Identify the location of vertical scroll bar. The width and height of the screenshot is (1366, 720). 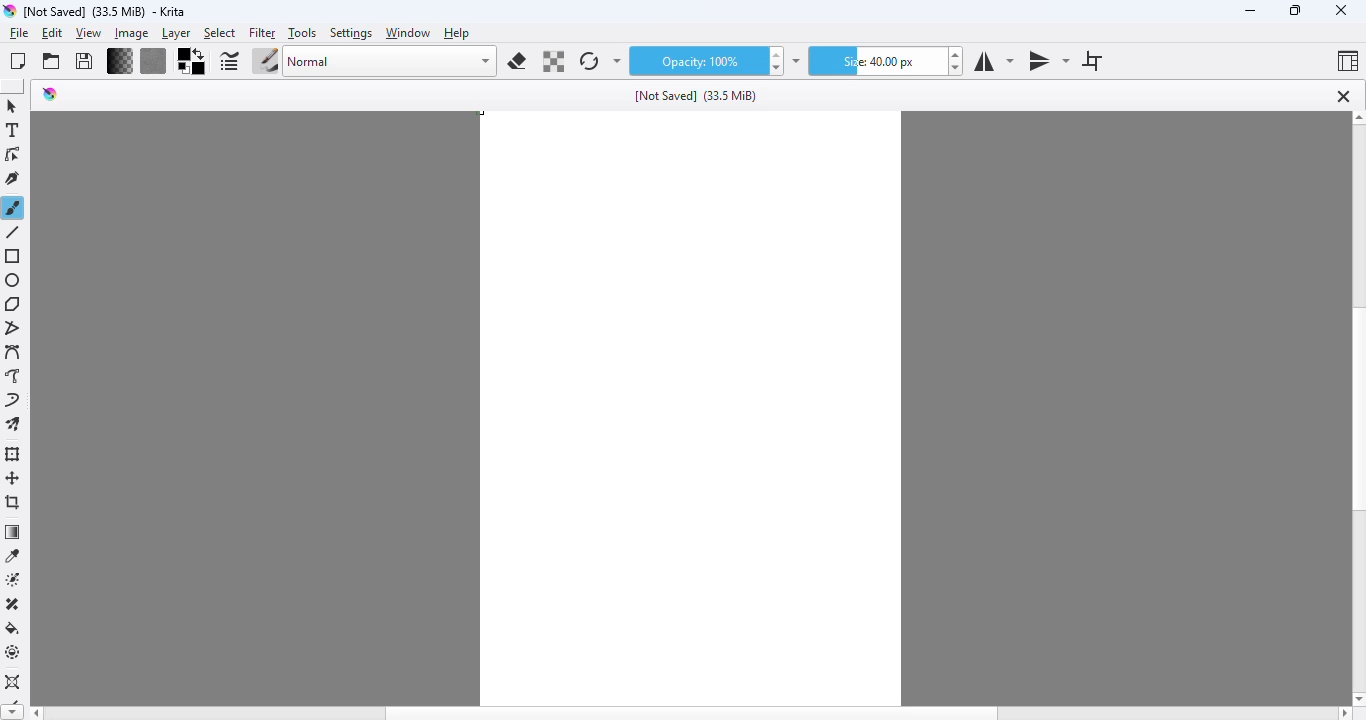
(1355, 406).